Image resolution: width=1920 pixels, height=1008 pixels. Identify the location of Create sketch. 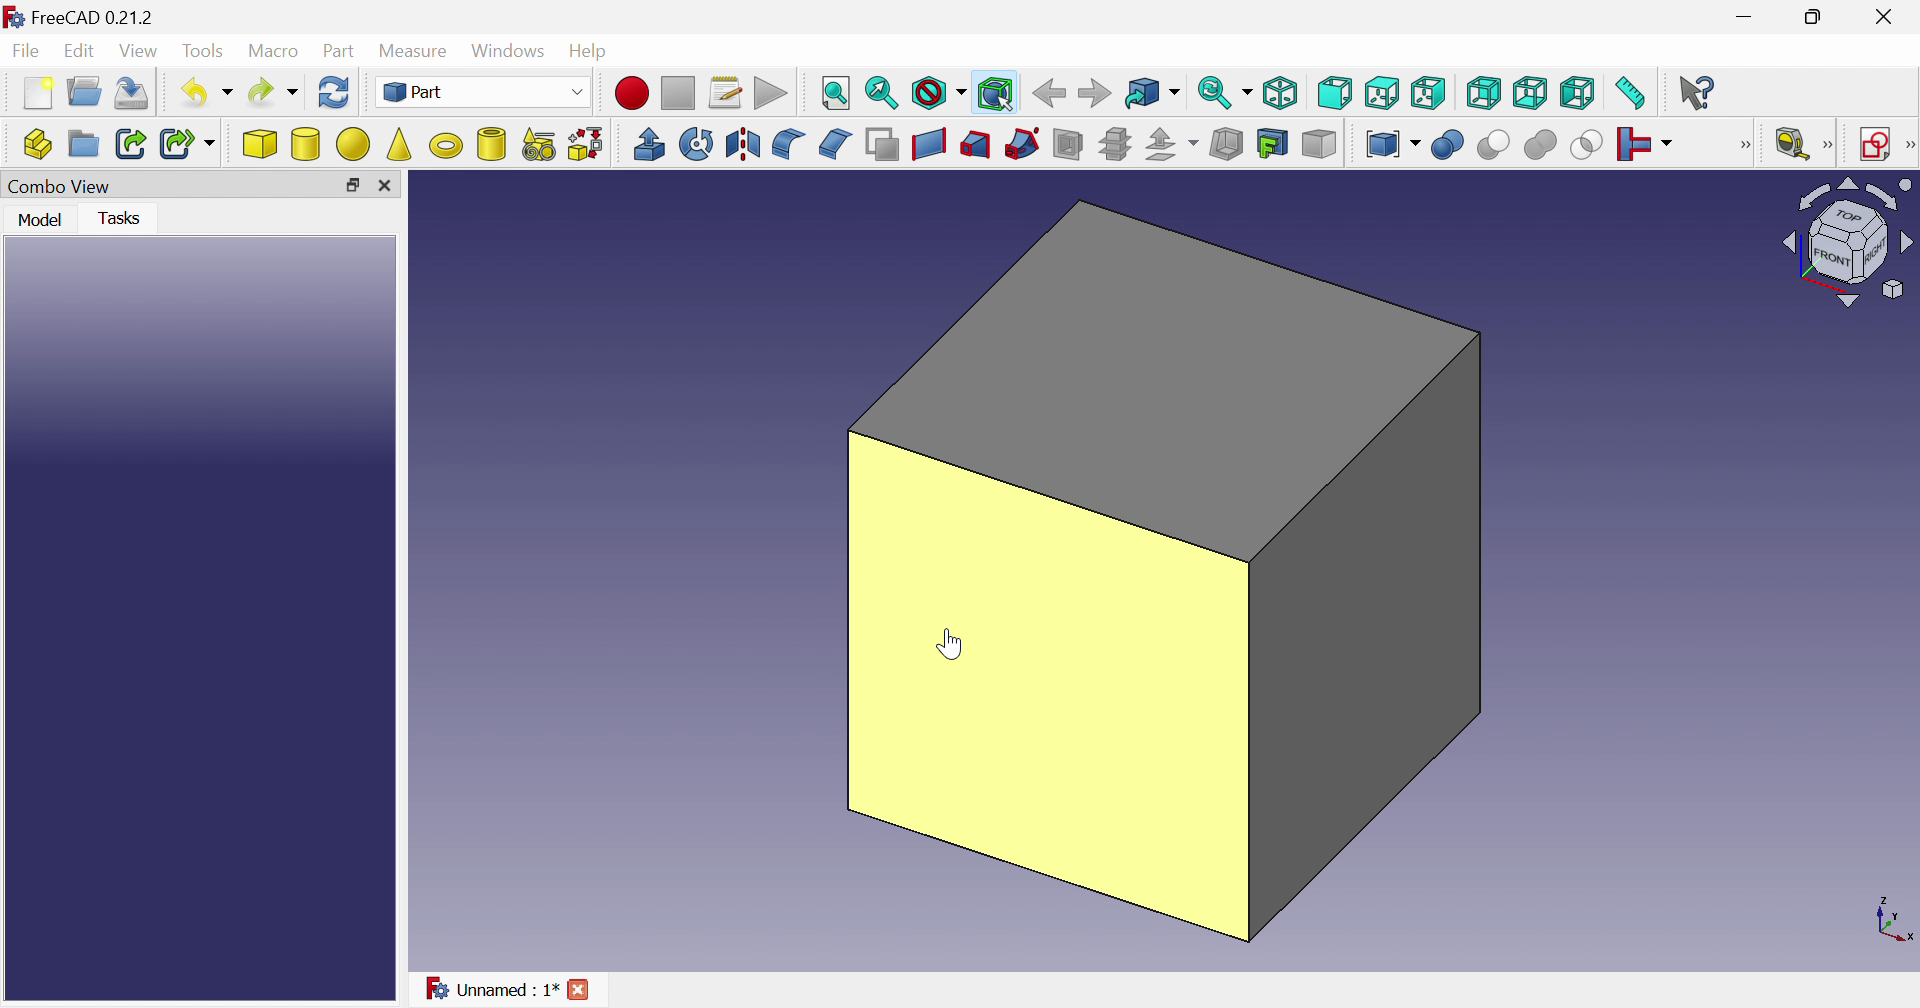
(1875, 145).